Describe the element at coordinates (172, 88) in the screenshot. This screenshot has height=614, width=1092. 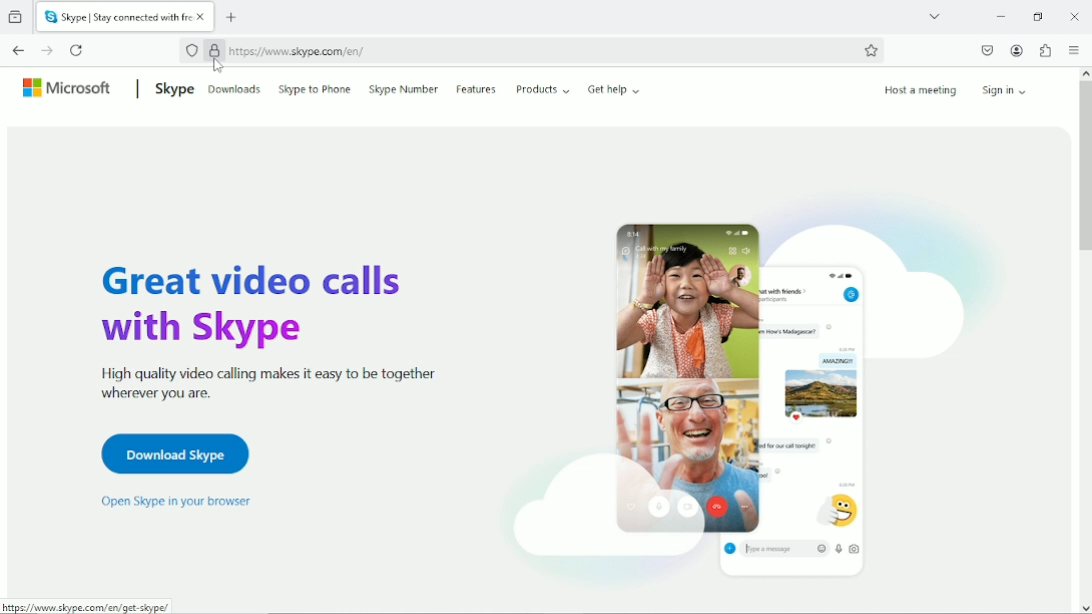
I see `Skype` at that location.